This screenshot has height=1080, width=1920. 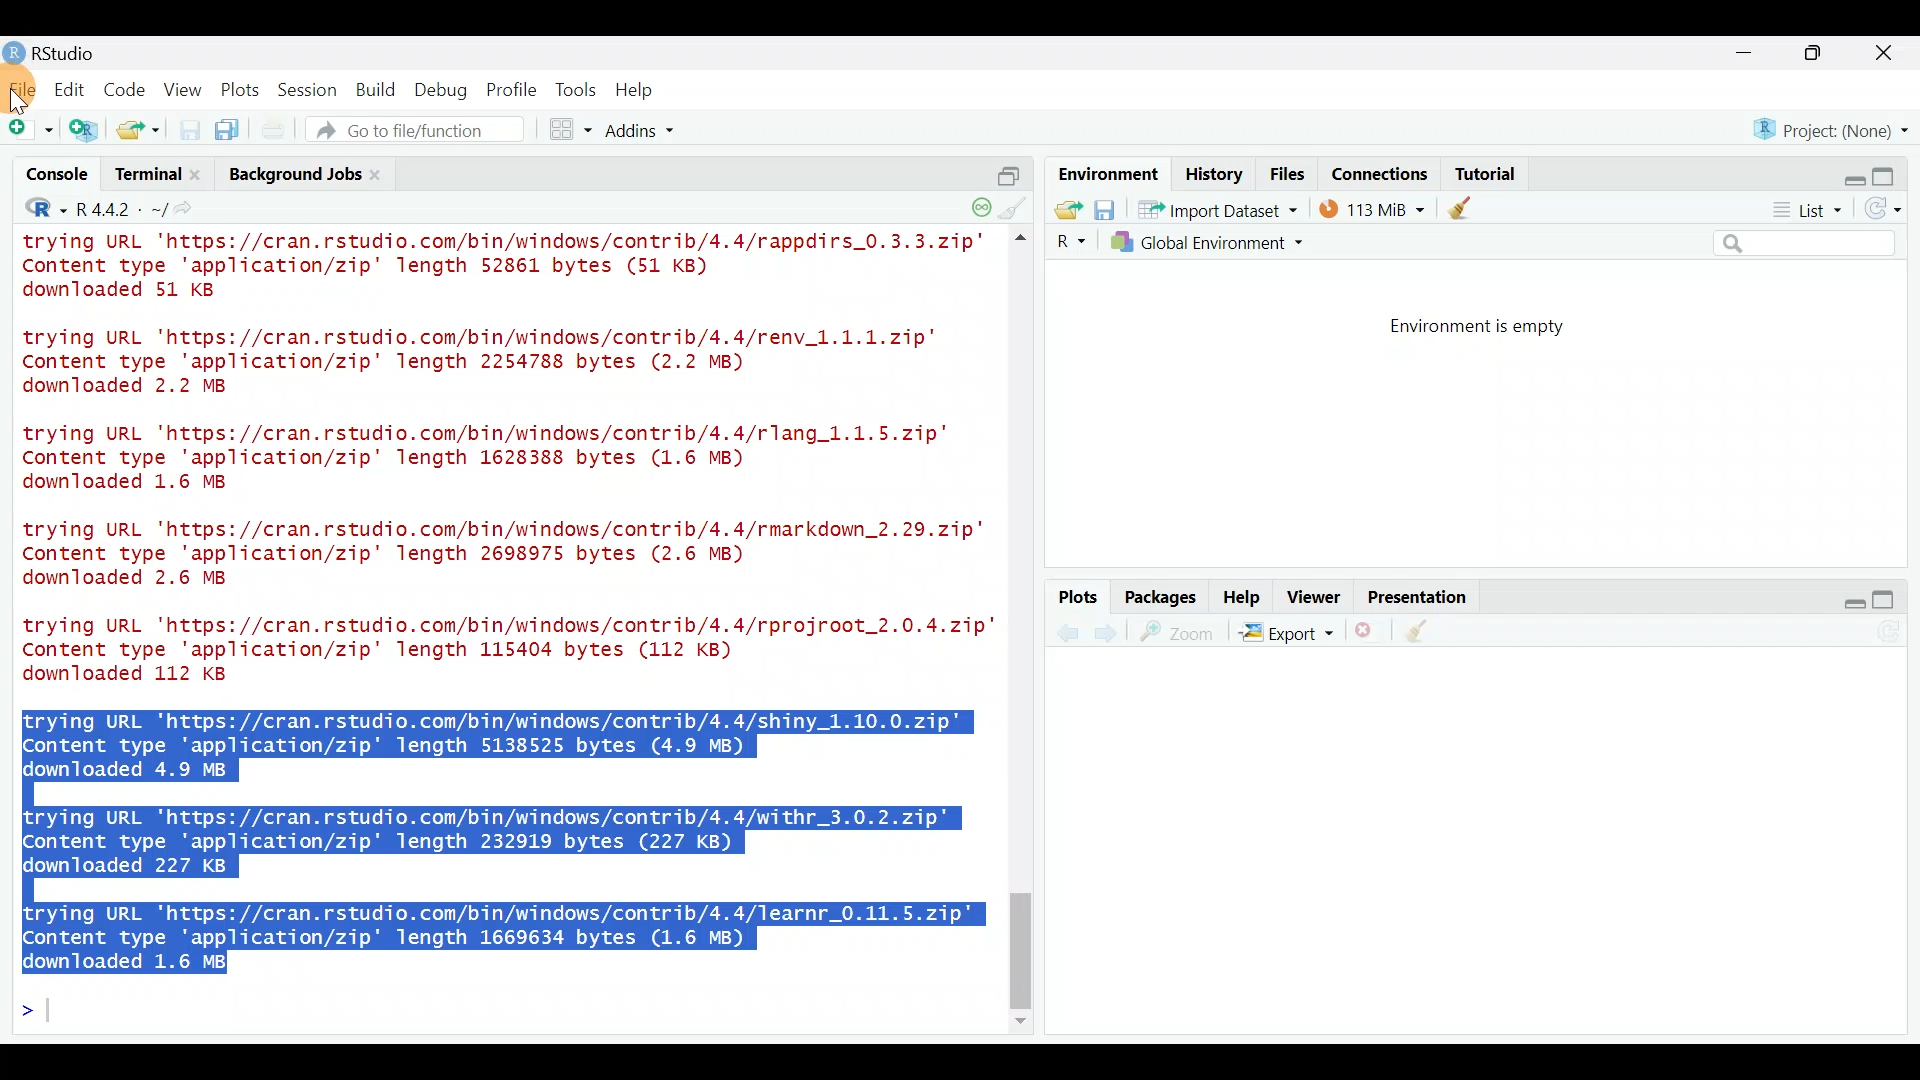 I want to click on Profile, so click(x=511, y=88).